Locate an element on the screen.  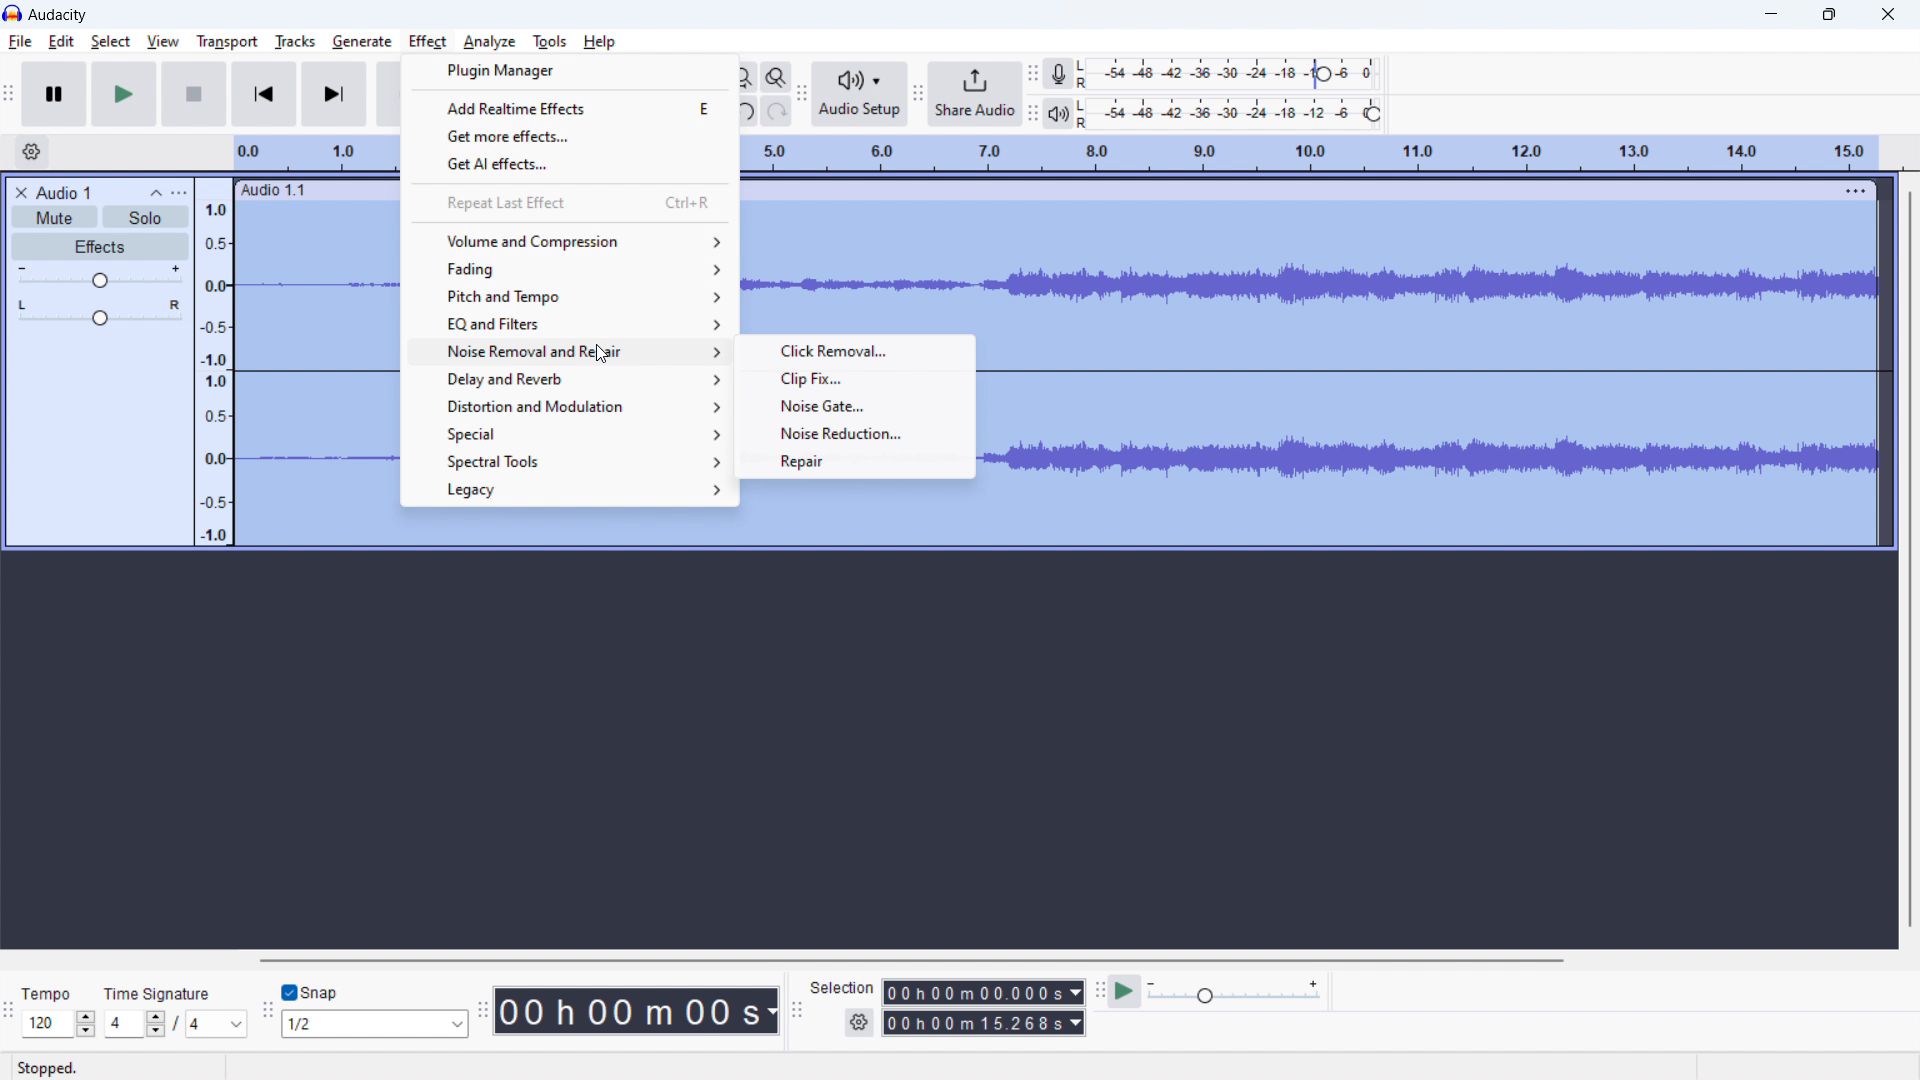
stop is located at coordinates (194, 94).